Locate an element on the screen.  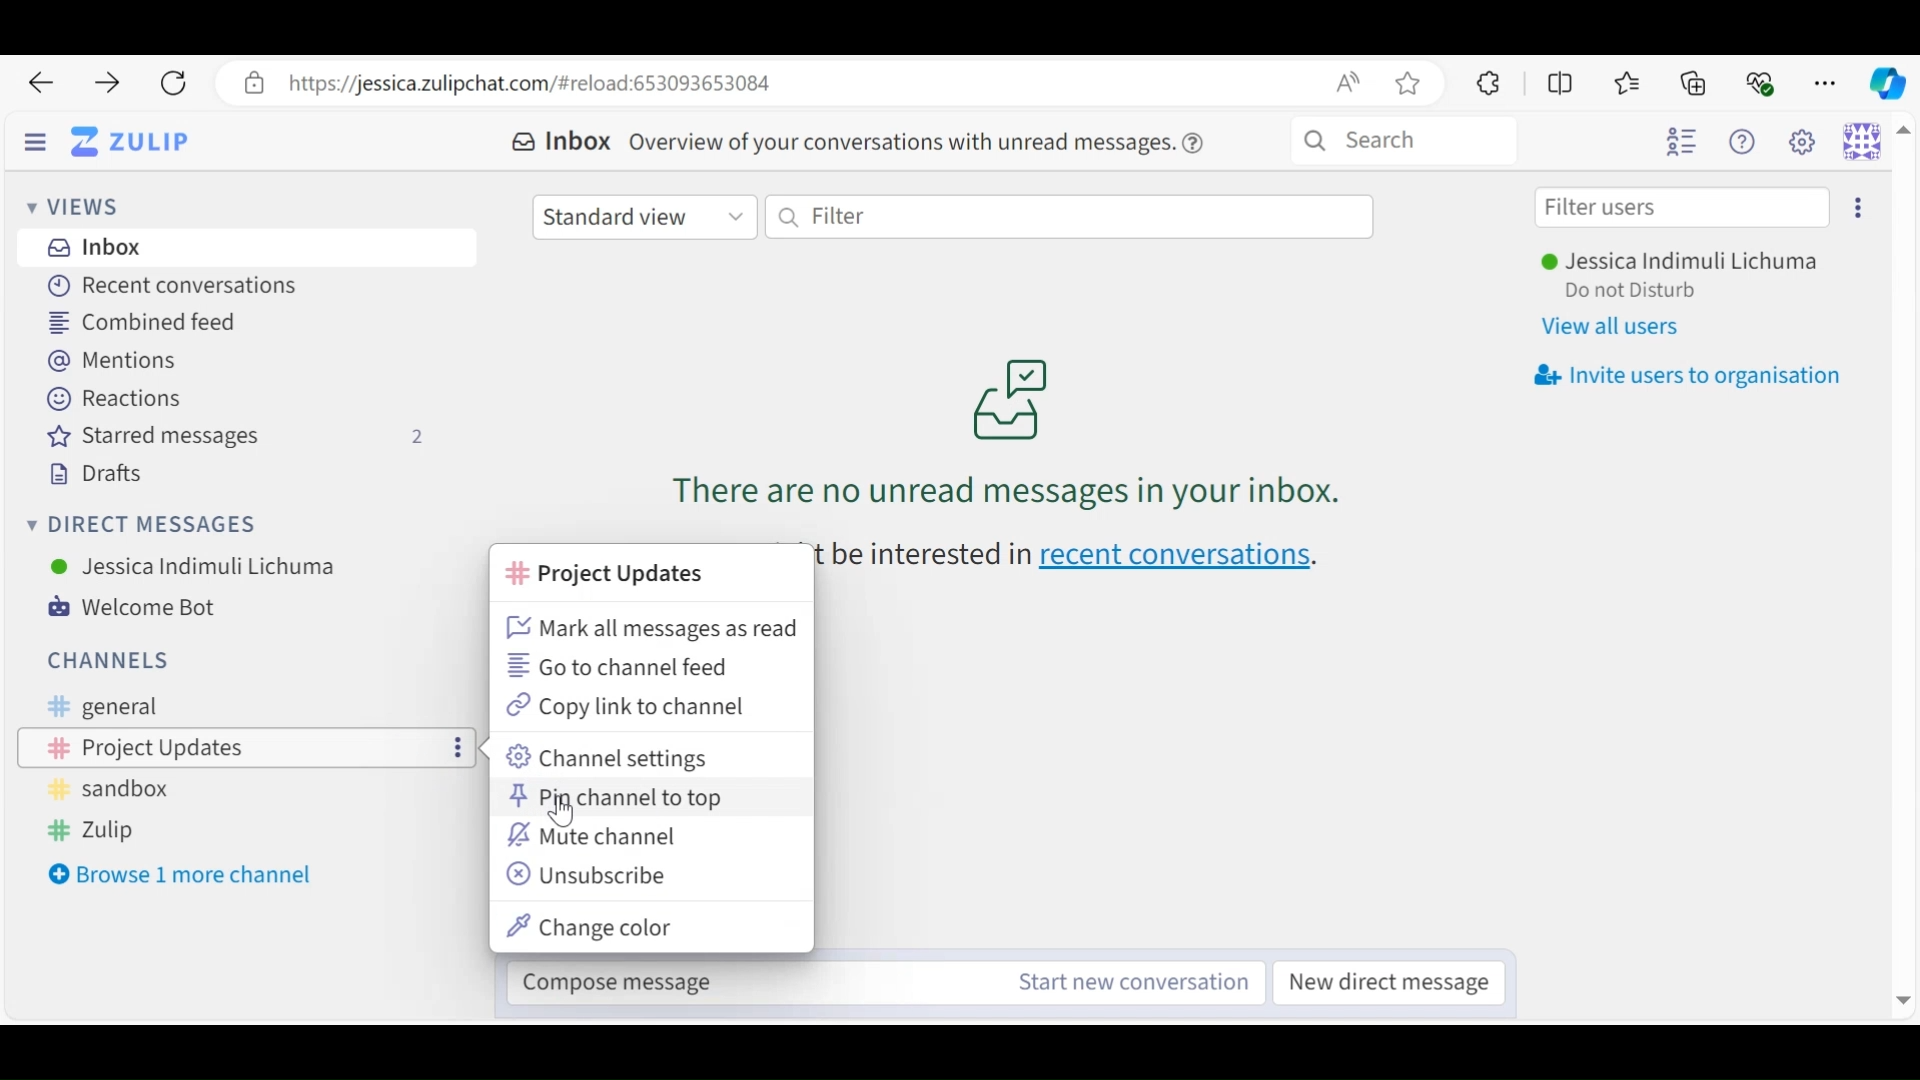
New direct message is located at coordinates (1395, 982).